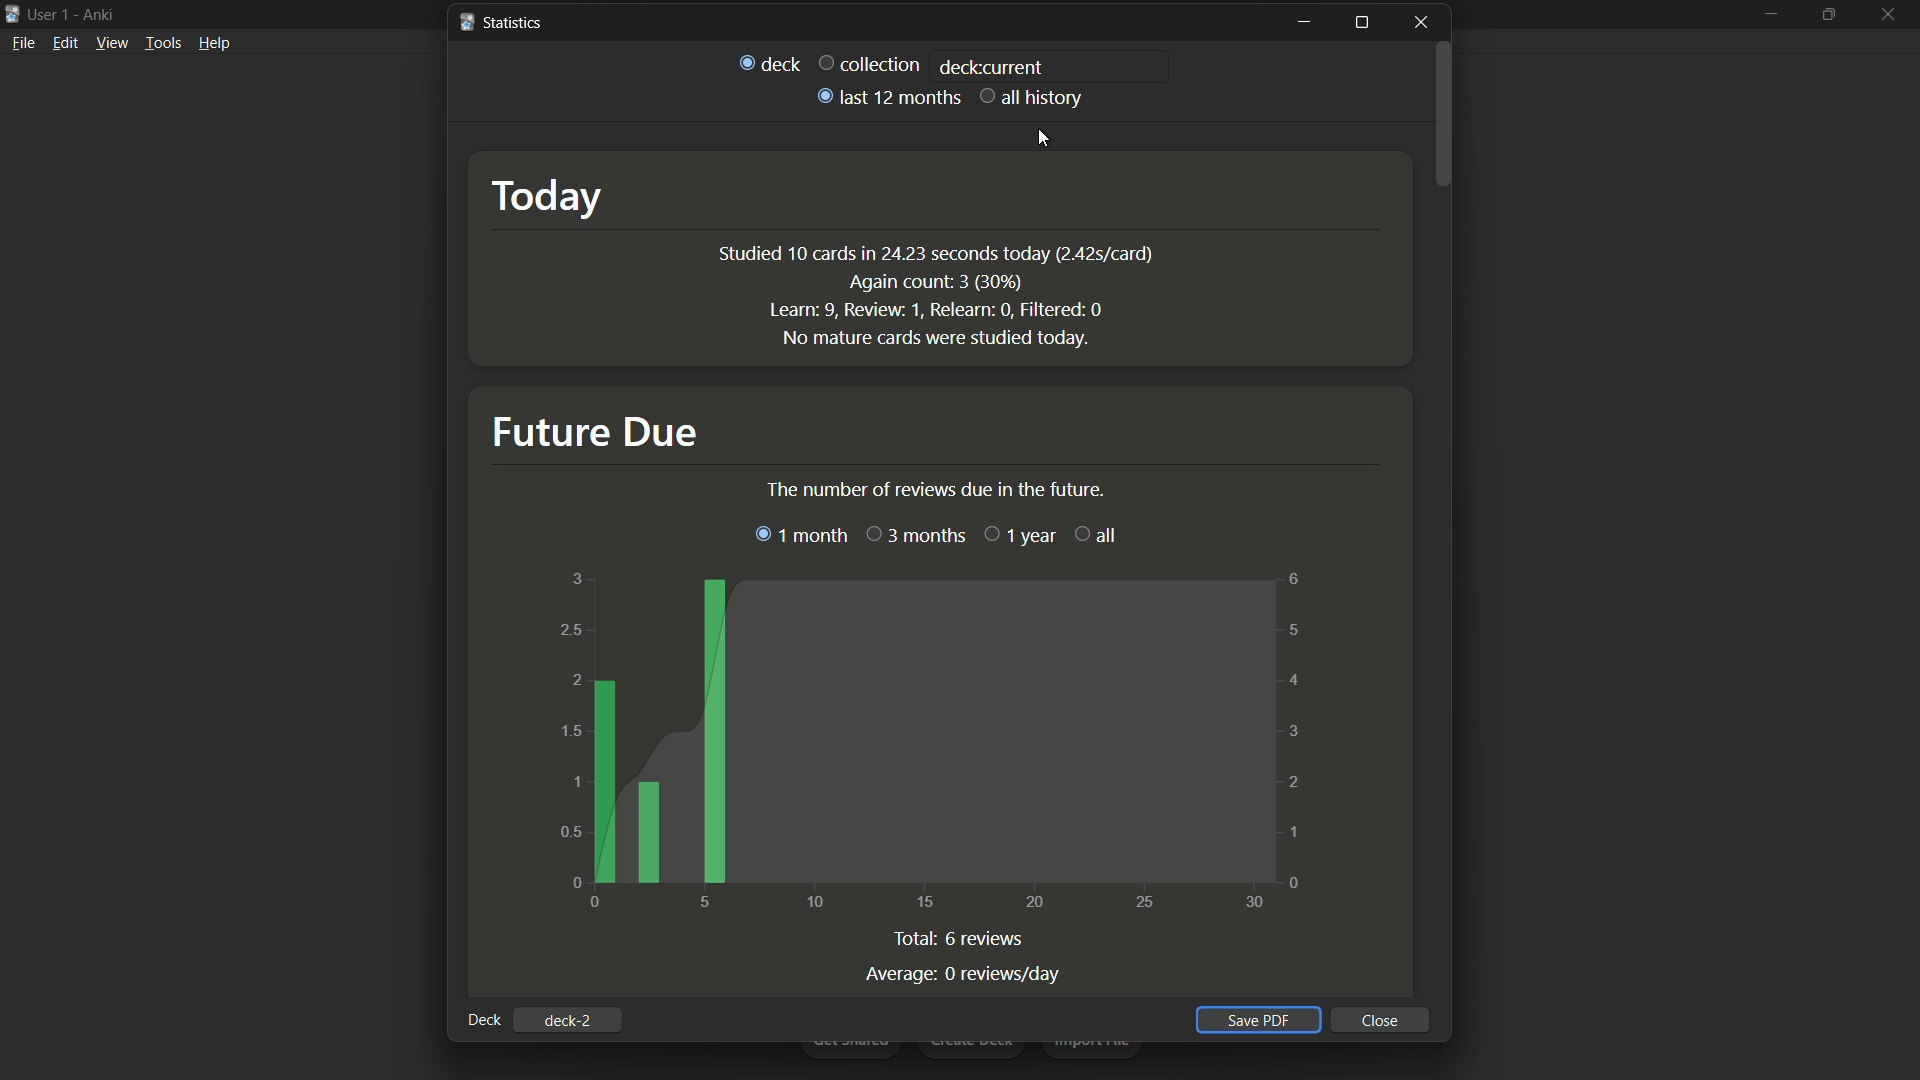 The height and width of the screenshot is (1080, 1920). Describe the element at coordinates (916, 535) in the screenshot. I see `3 months` at that location.